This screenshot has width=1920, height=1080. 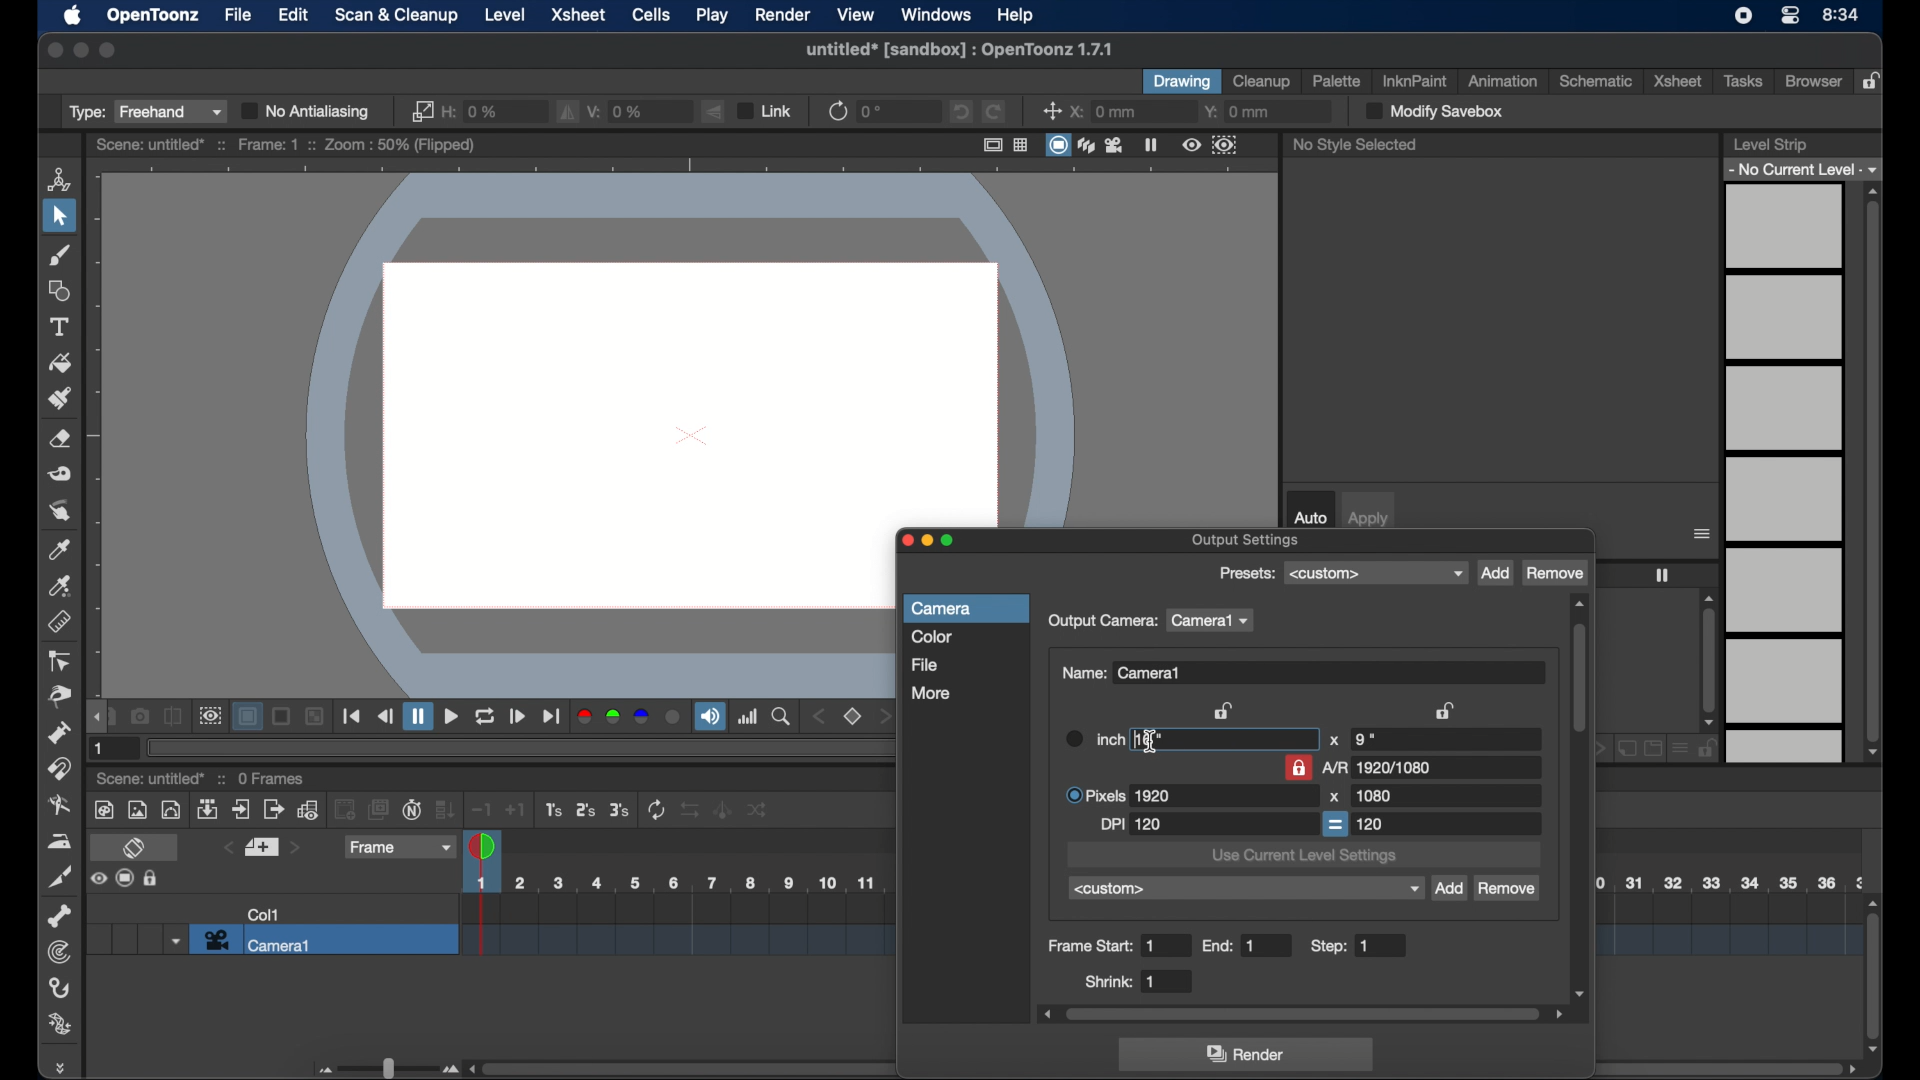 What do you see at coordinates (678, 1068) in the screenshot?
I see `scroll bar` at bounding box center [678, 1068].